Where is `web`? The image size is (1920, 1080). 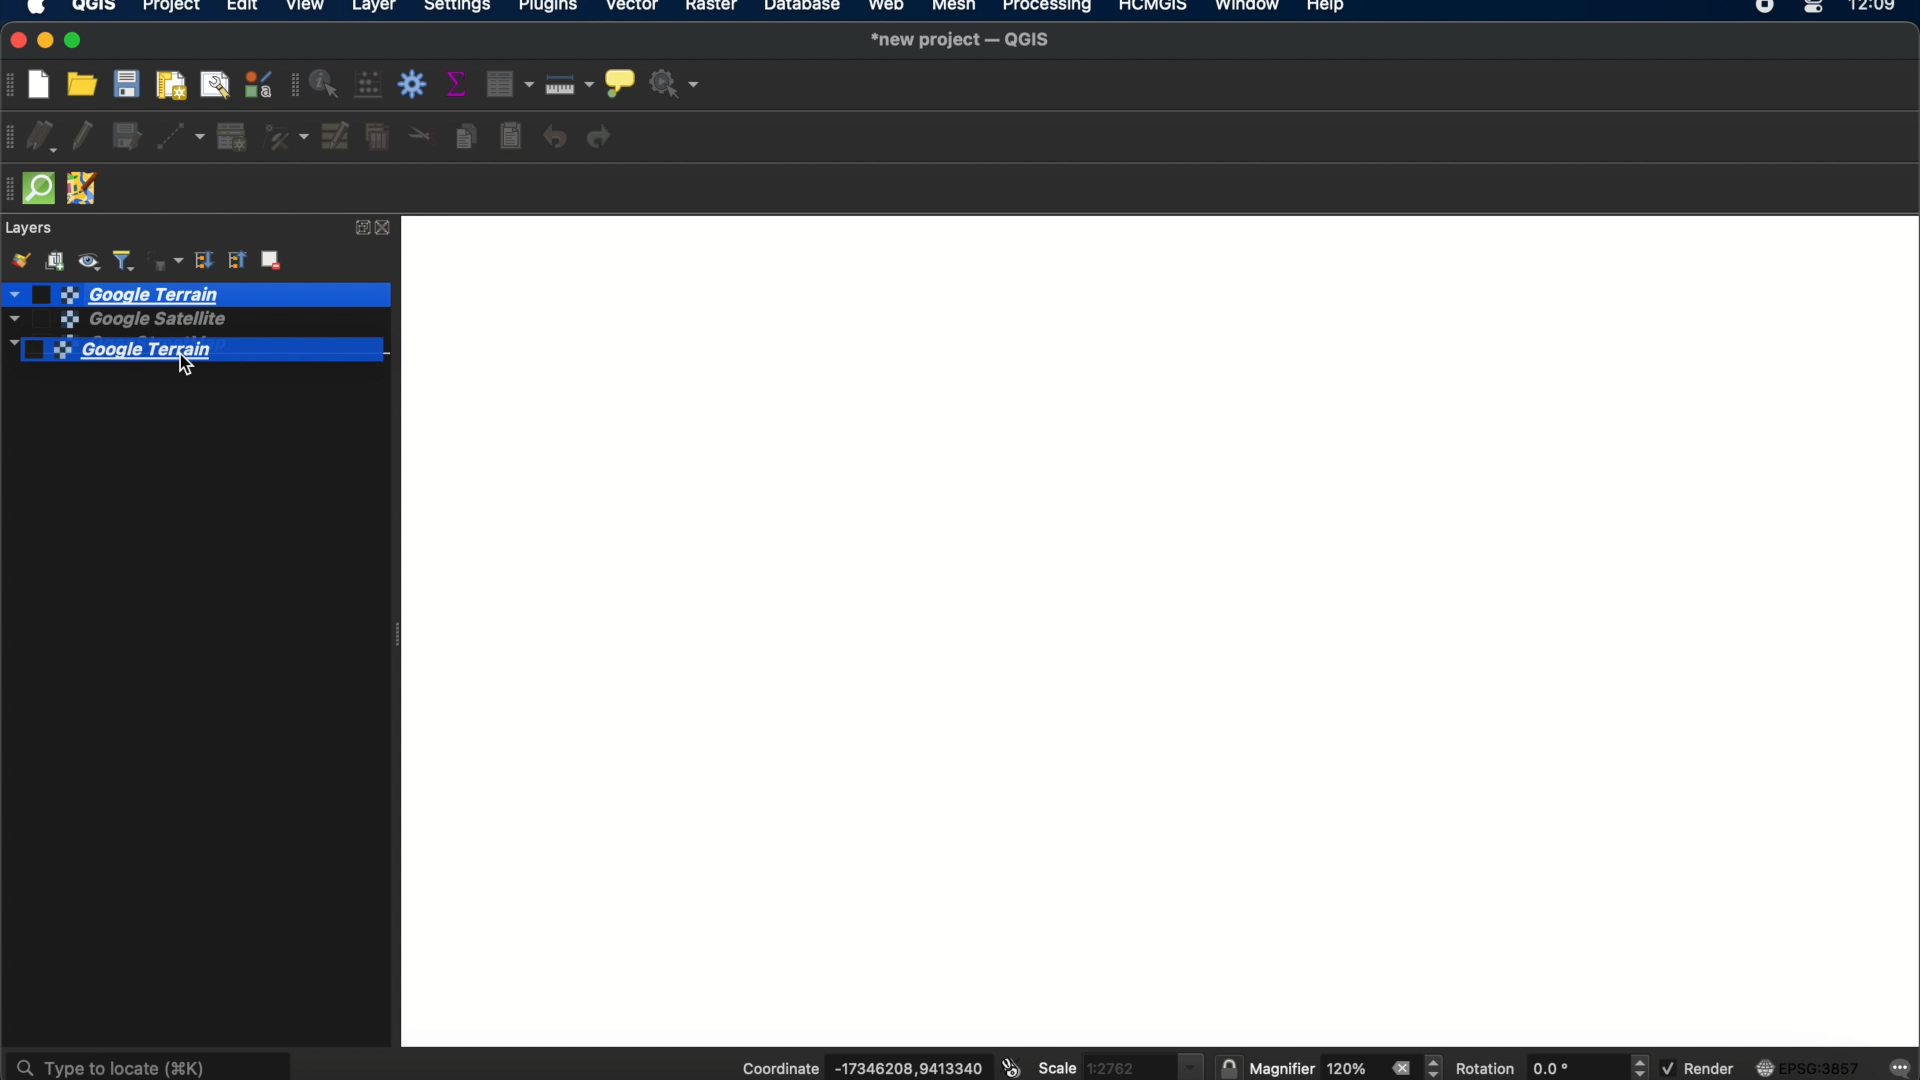
web is located at coordinates (887, 8).